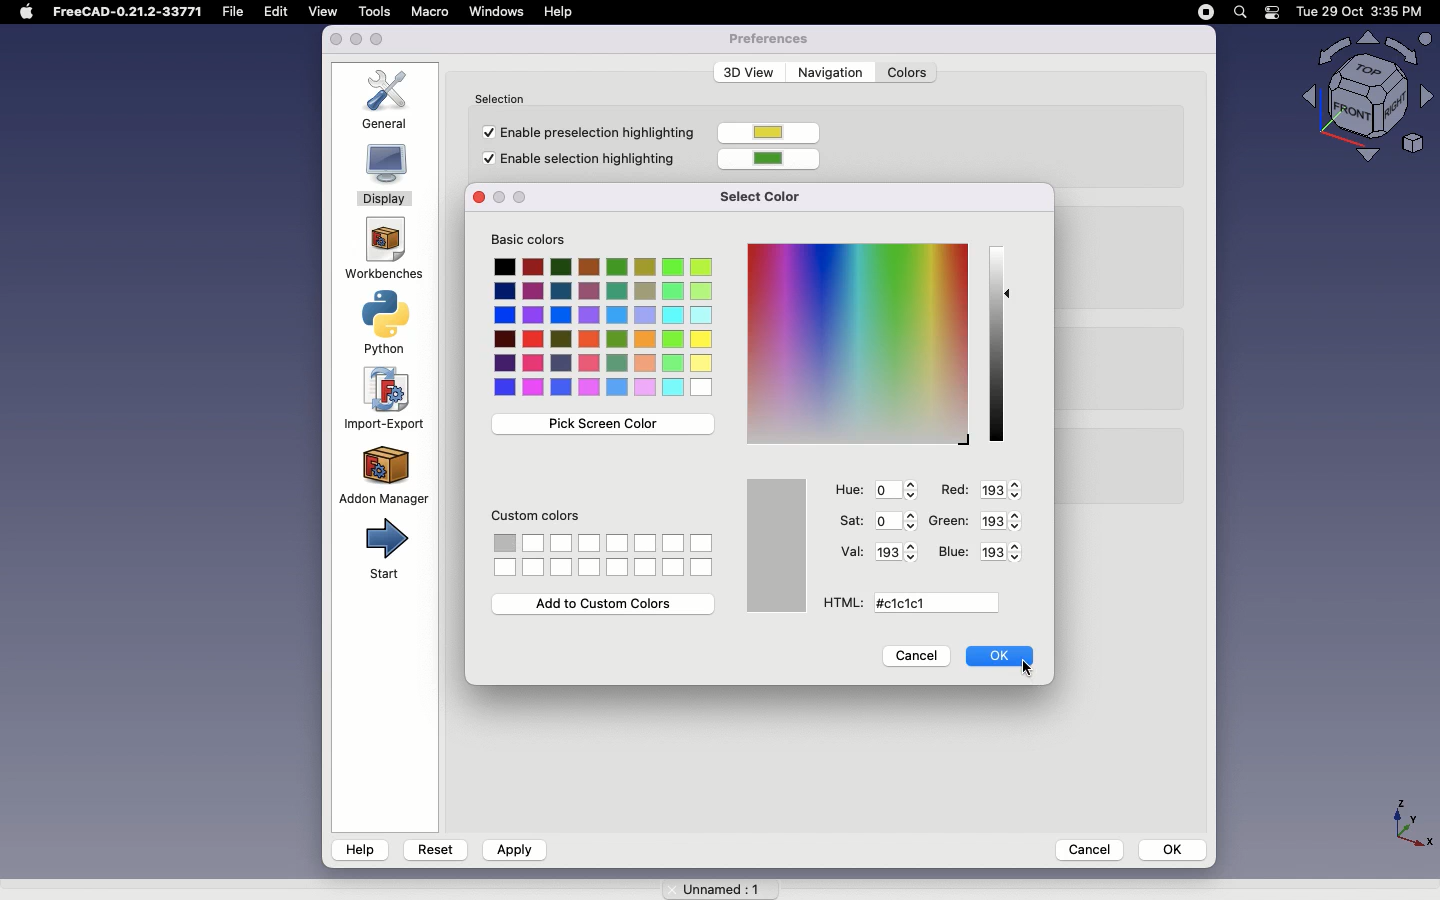 The image size is (1440, 900). I want to click on #c1c1c1, so click(908, 604).